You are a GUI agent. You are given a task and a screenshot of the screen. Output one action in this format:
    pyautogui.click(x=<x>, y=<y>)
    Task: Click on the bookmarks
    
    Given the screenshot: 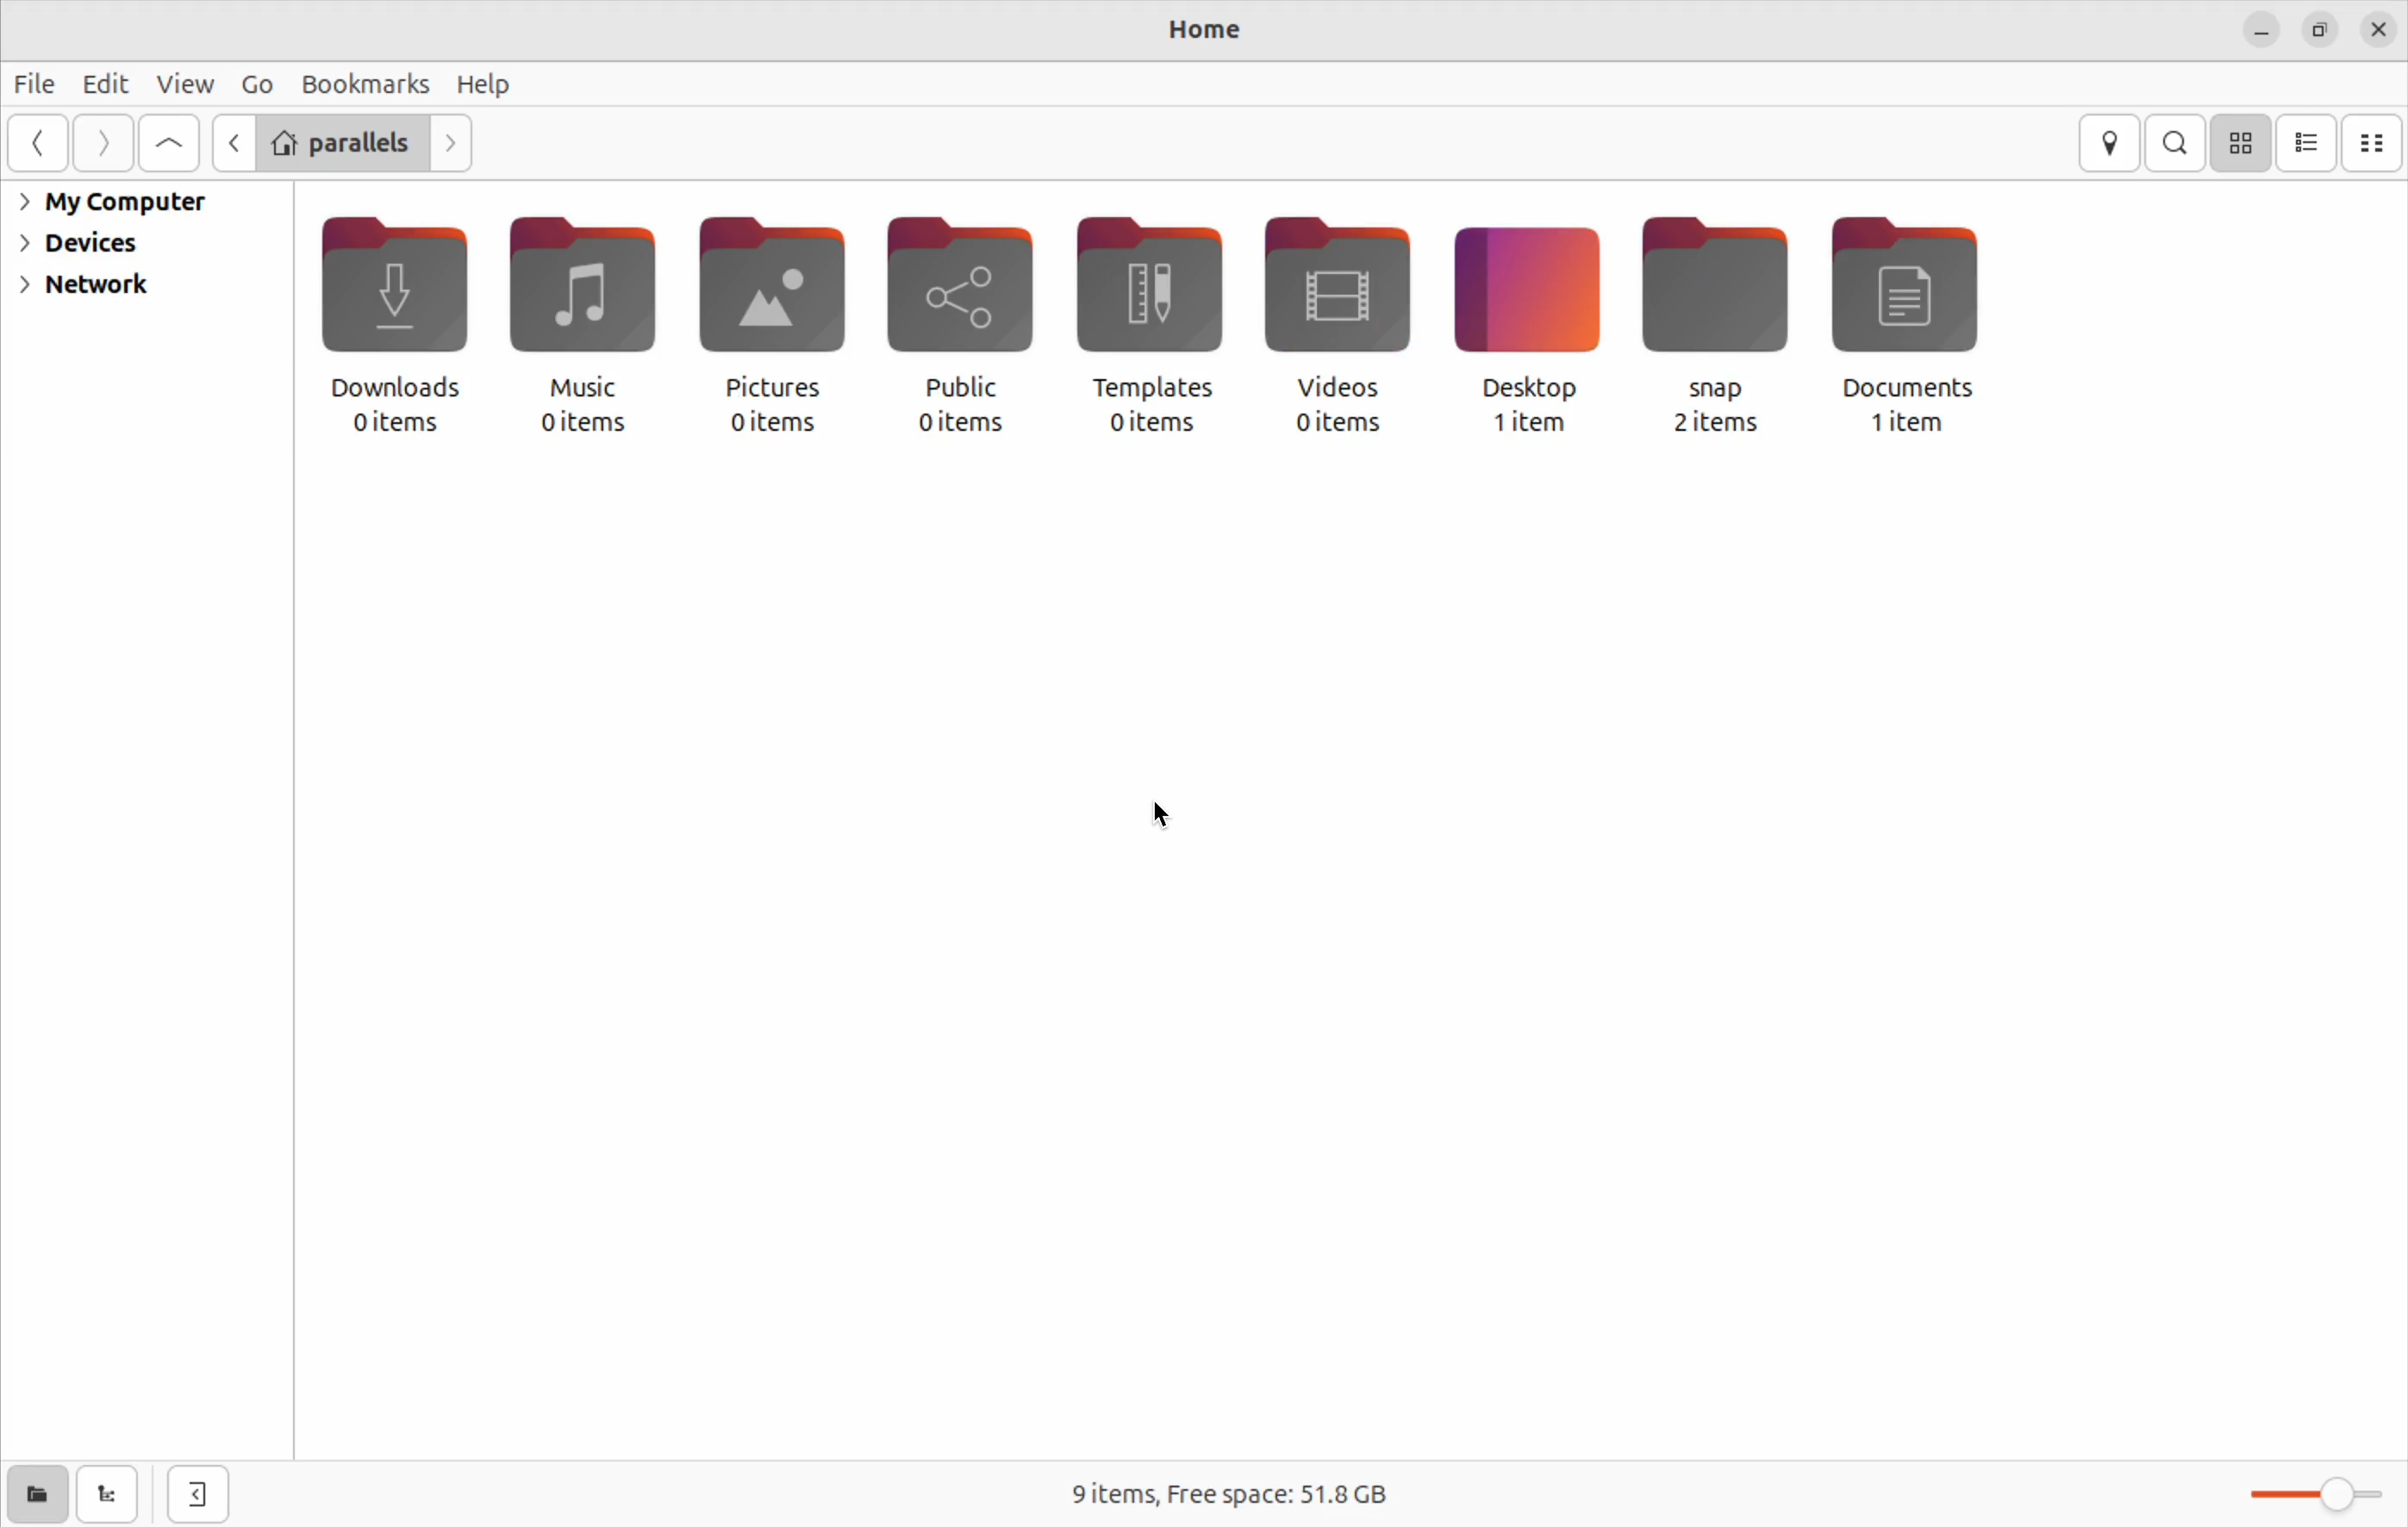 What is the action you would take?
    pyautogui.click(x=368, y=82)
    